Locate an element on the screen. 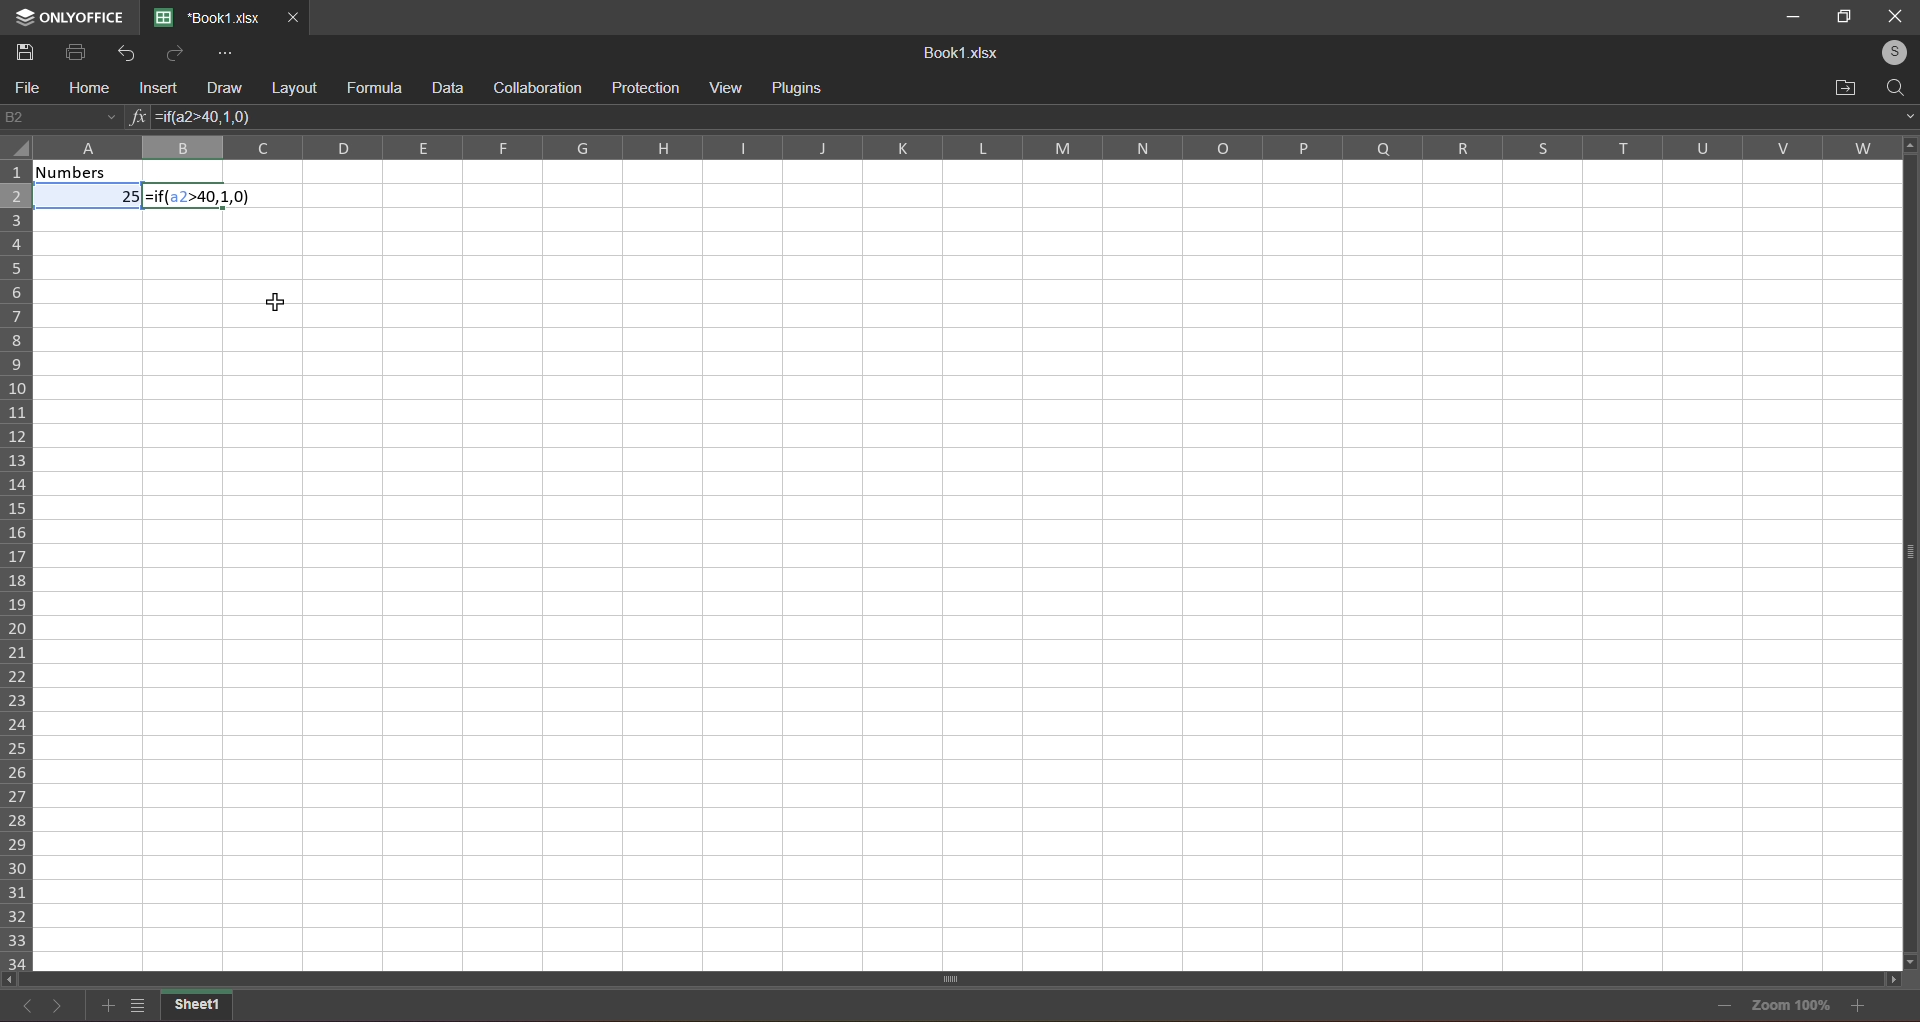  vertical scroll bar is located at coordinates (1906, 566).